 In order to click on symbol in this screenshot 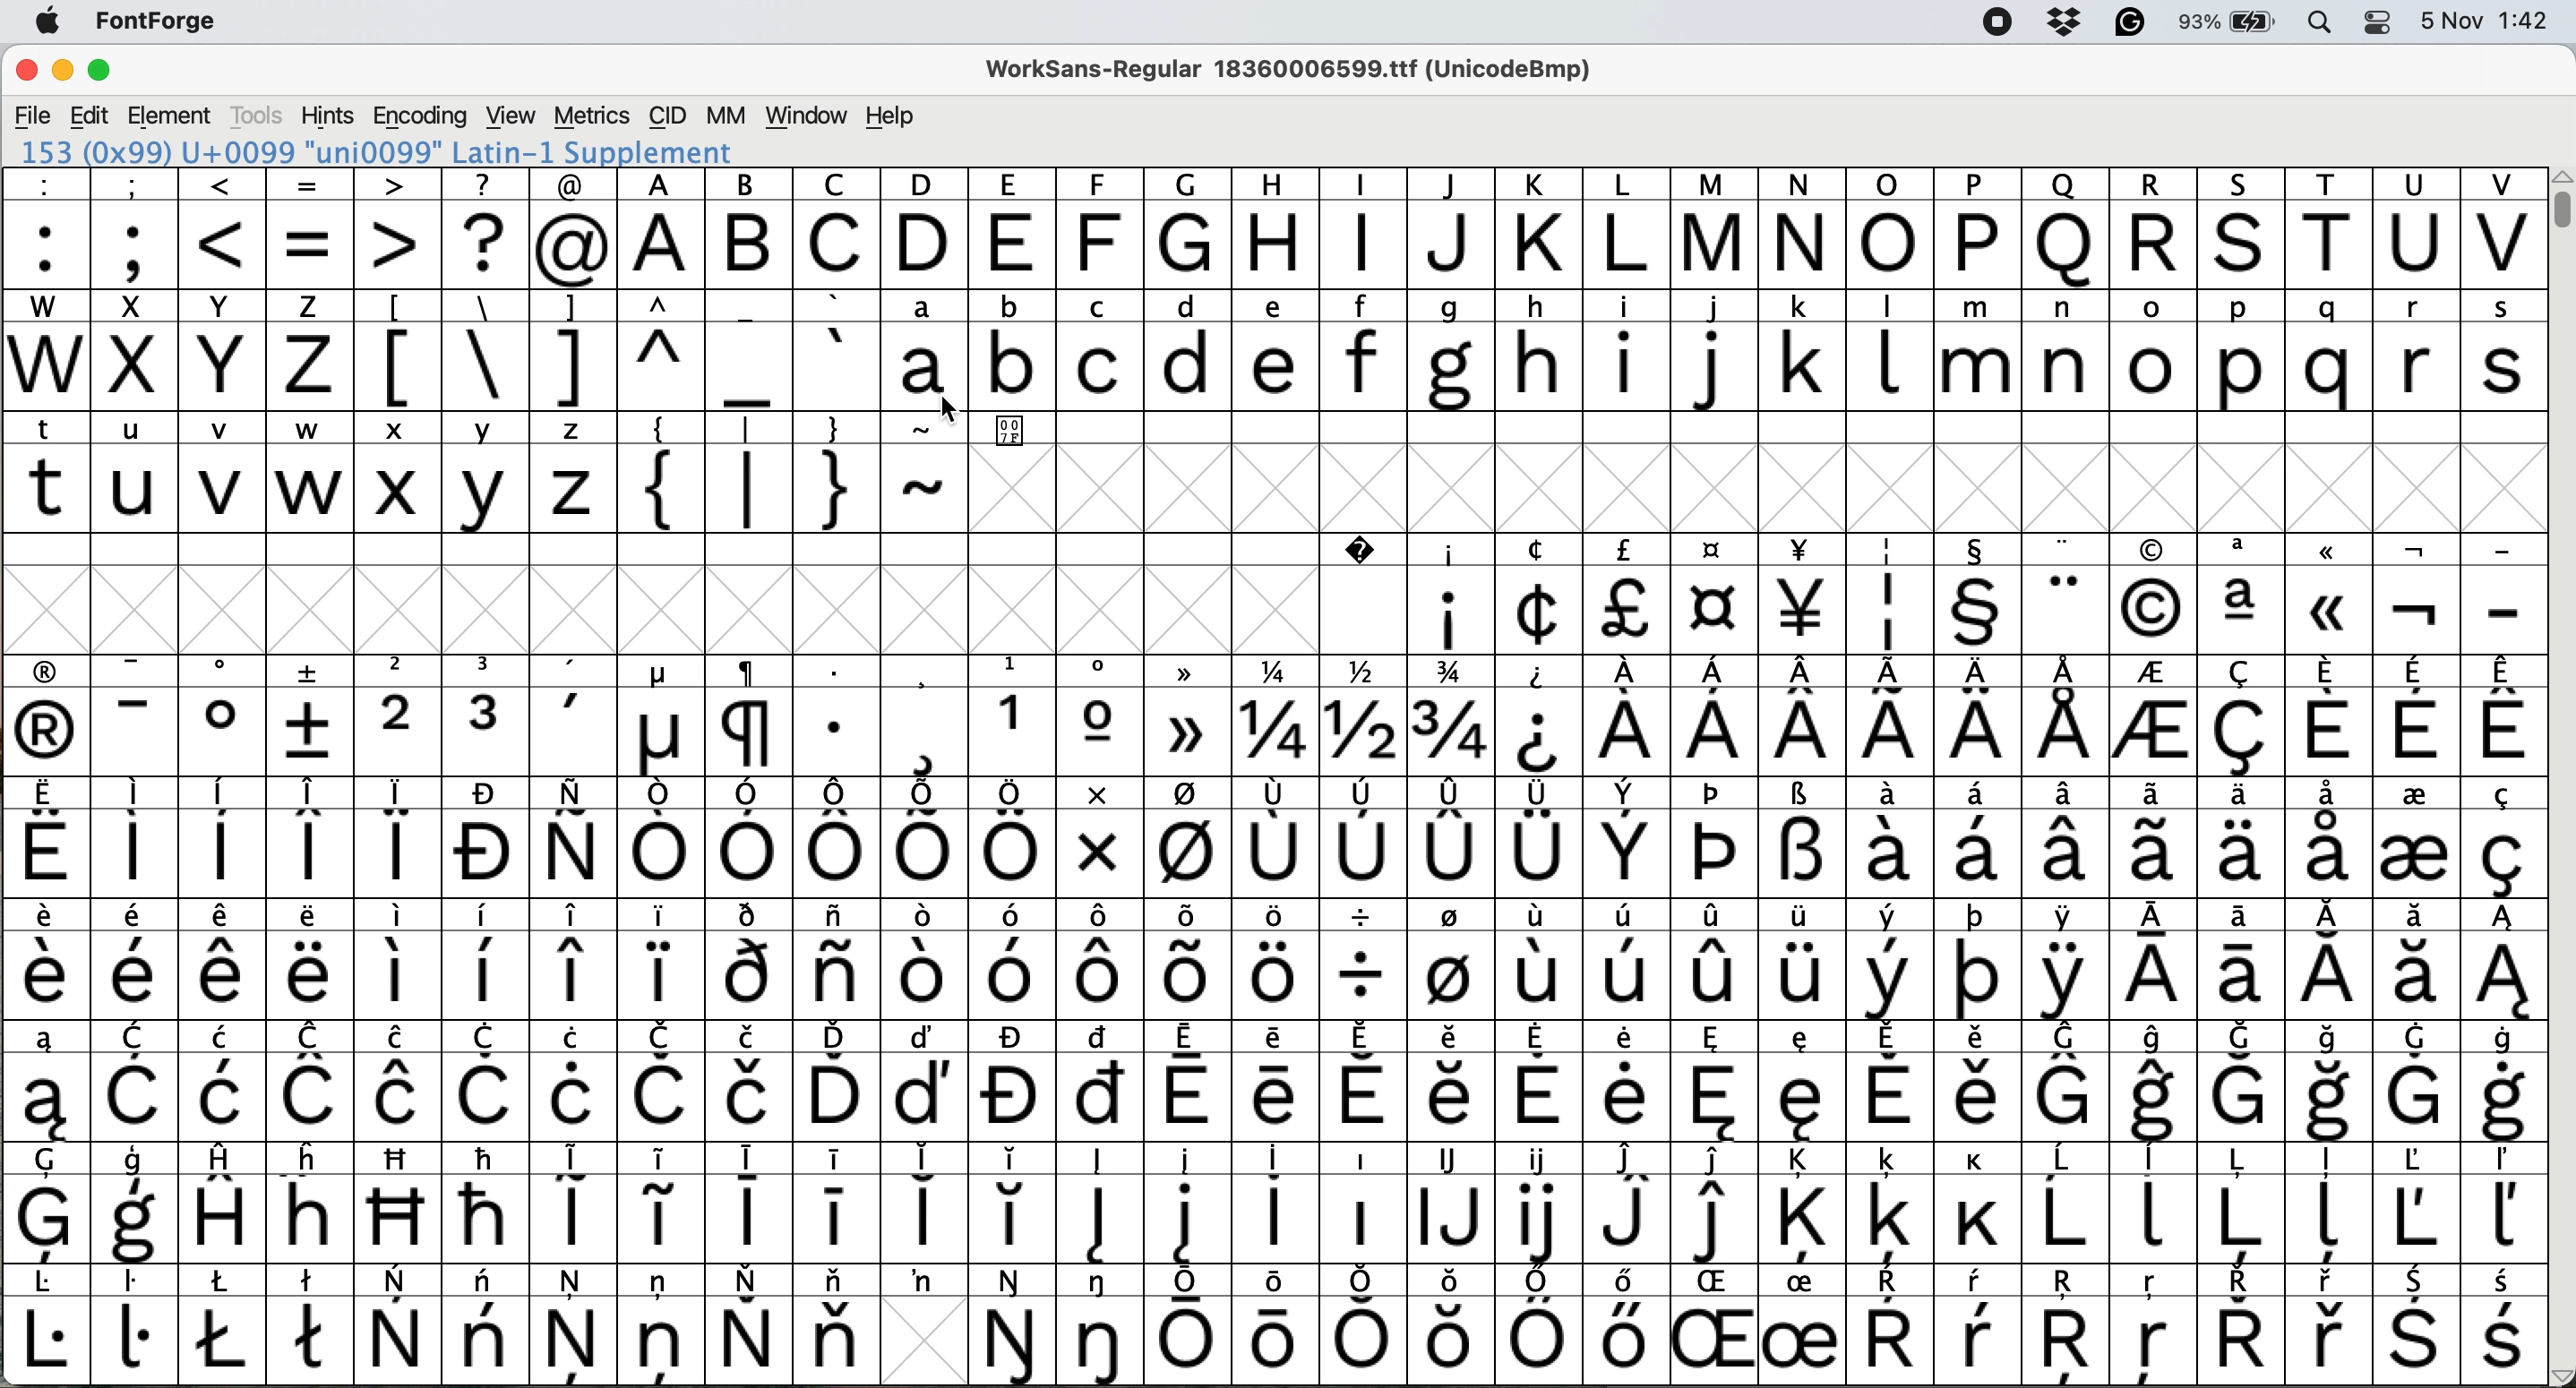, I will do `click(1012, 1202)`.